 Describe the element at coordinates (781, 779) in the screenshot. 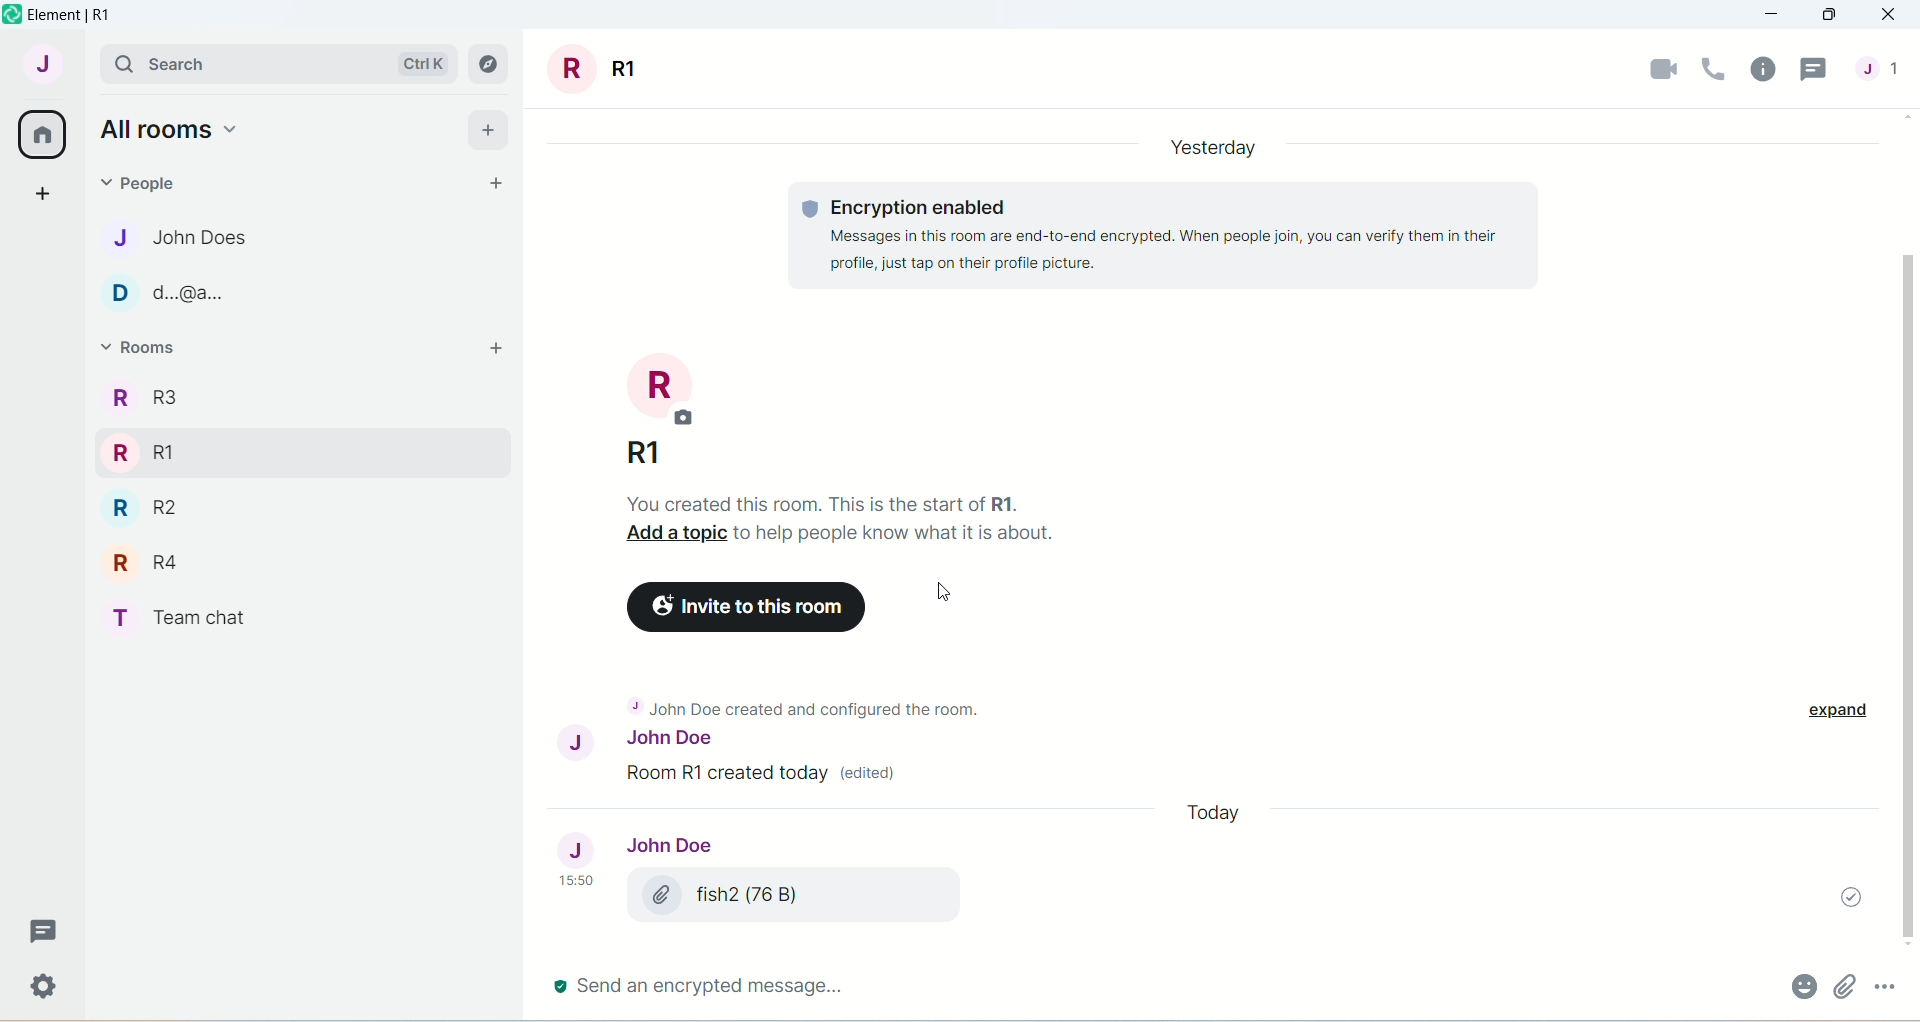

I see `John Doe created and configure the room.` at that location.